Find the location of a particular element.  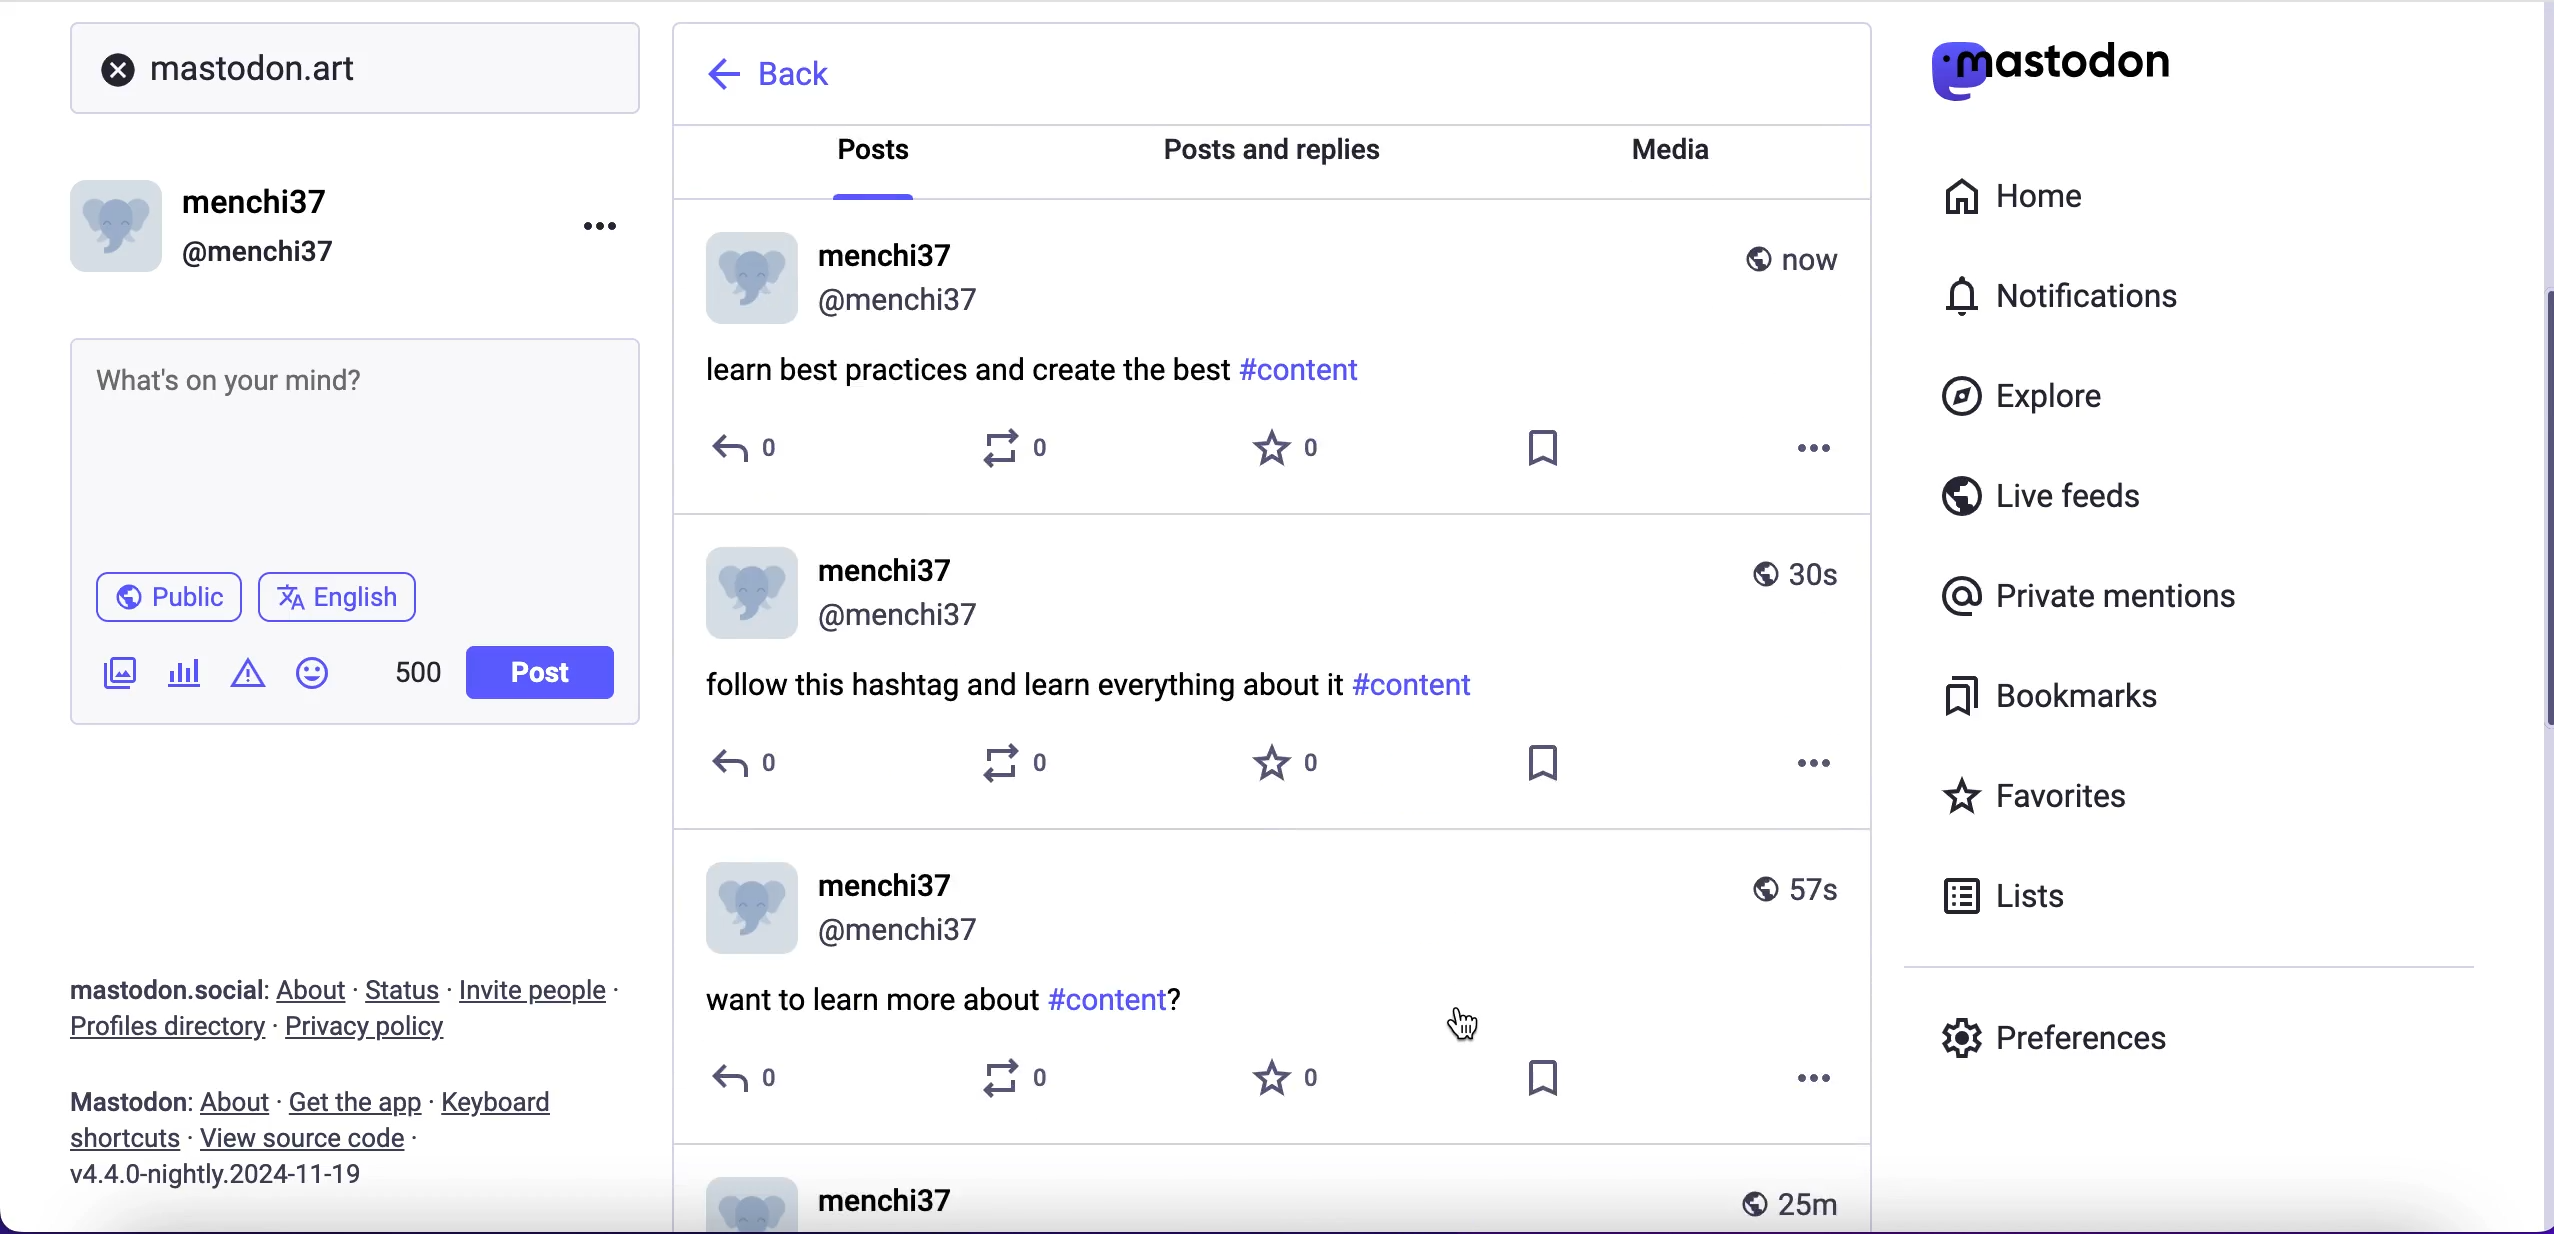

about is located at coordinates (316, 992).